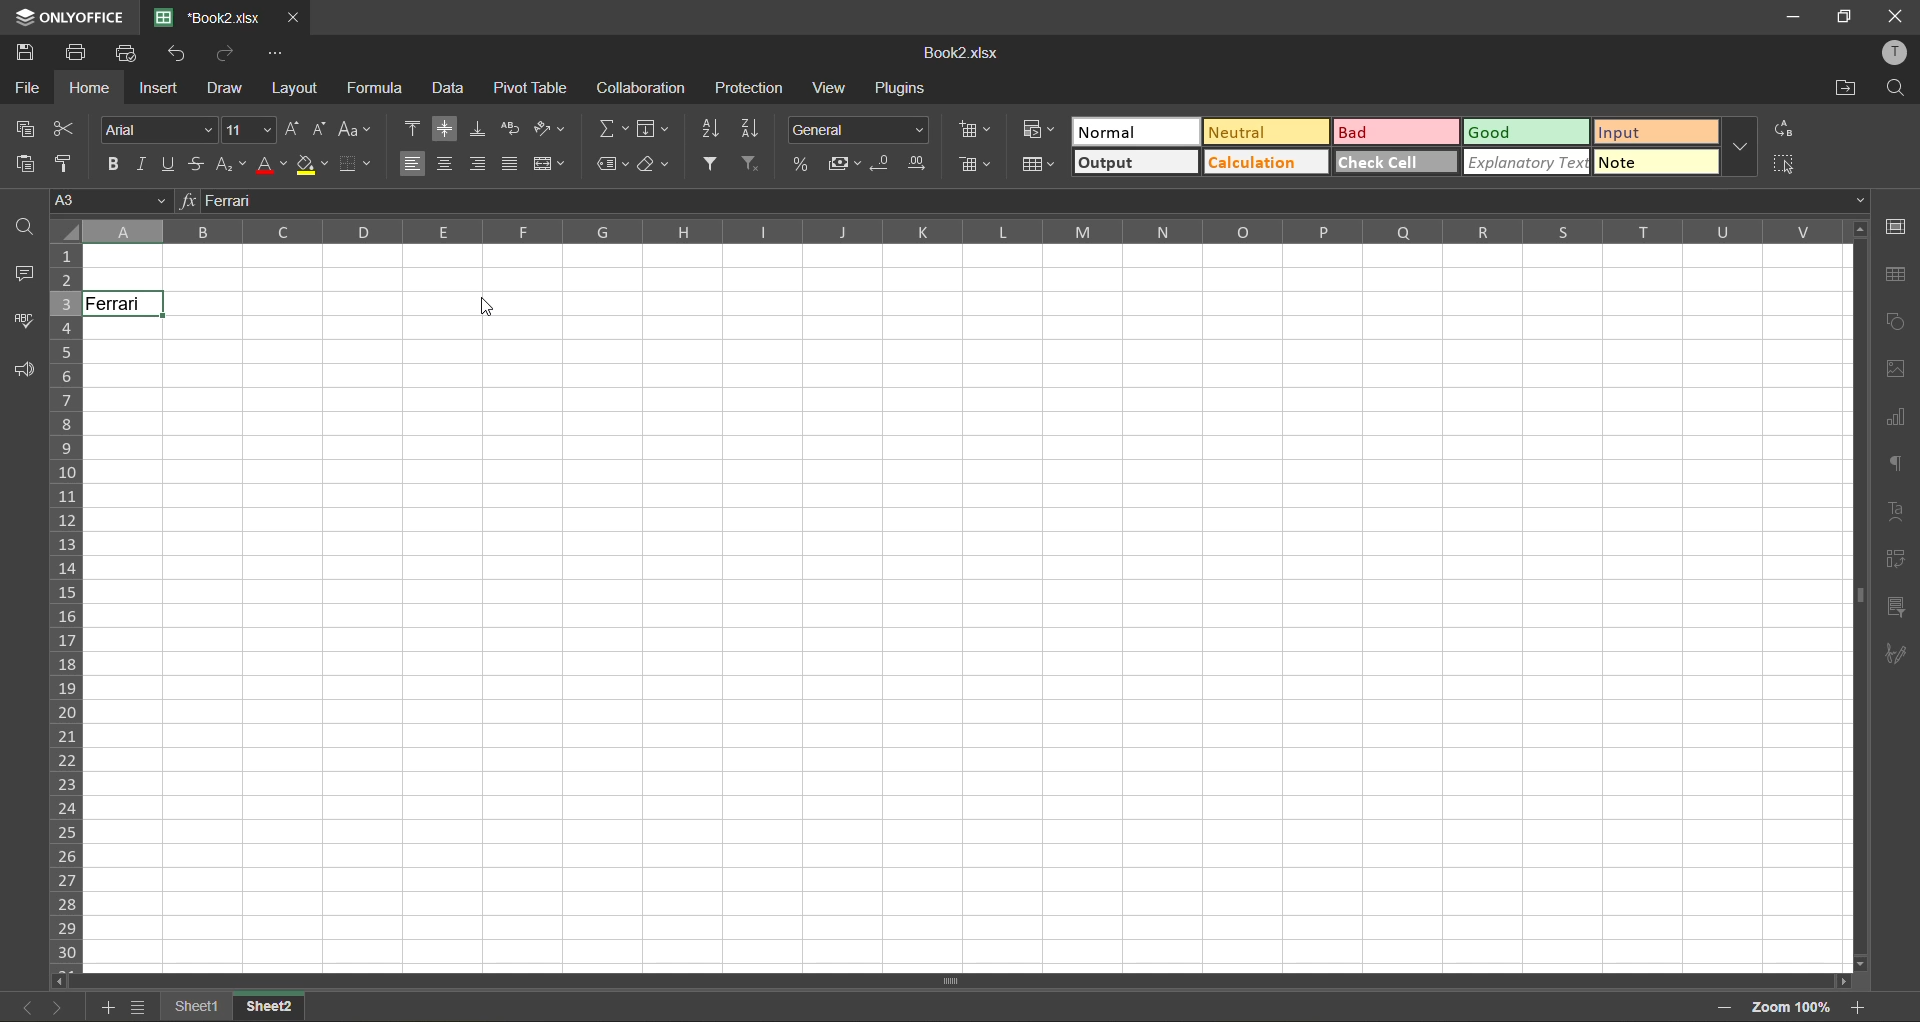  What do you see at coordinates (69, 130) in the screenshot?
I see `cut` at bounding box center [69, 130].